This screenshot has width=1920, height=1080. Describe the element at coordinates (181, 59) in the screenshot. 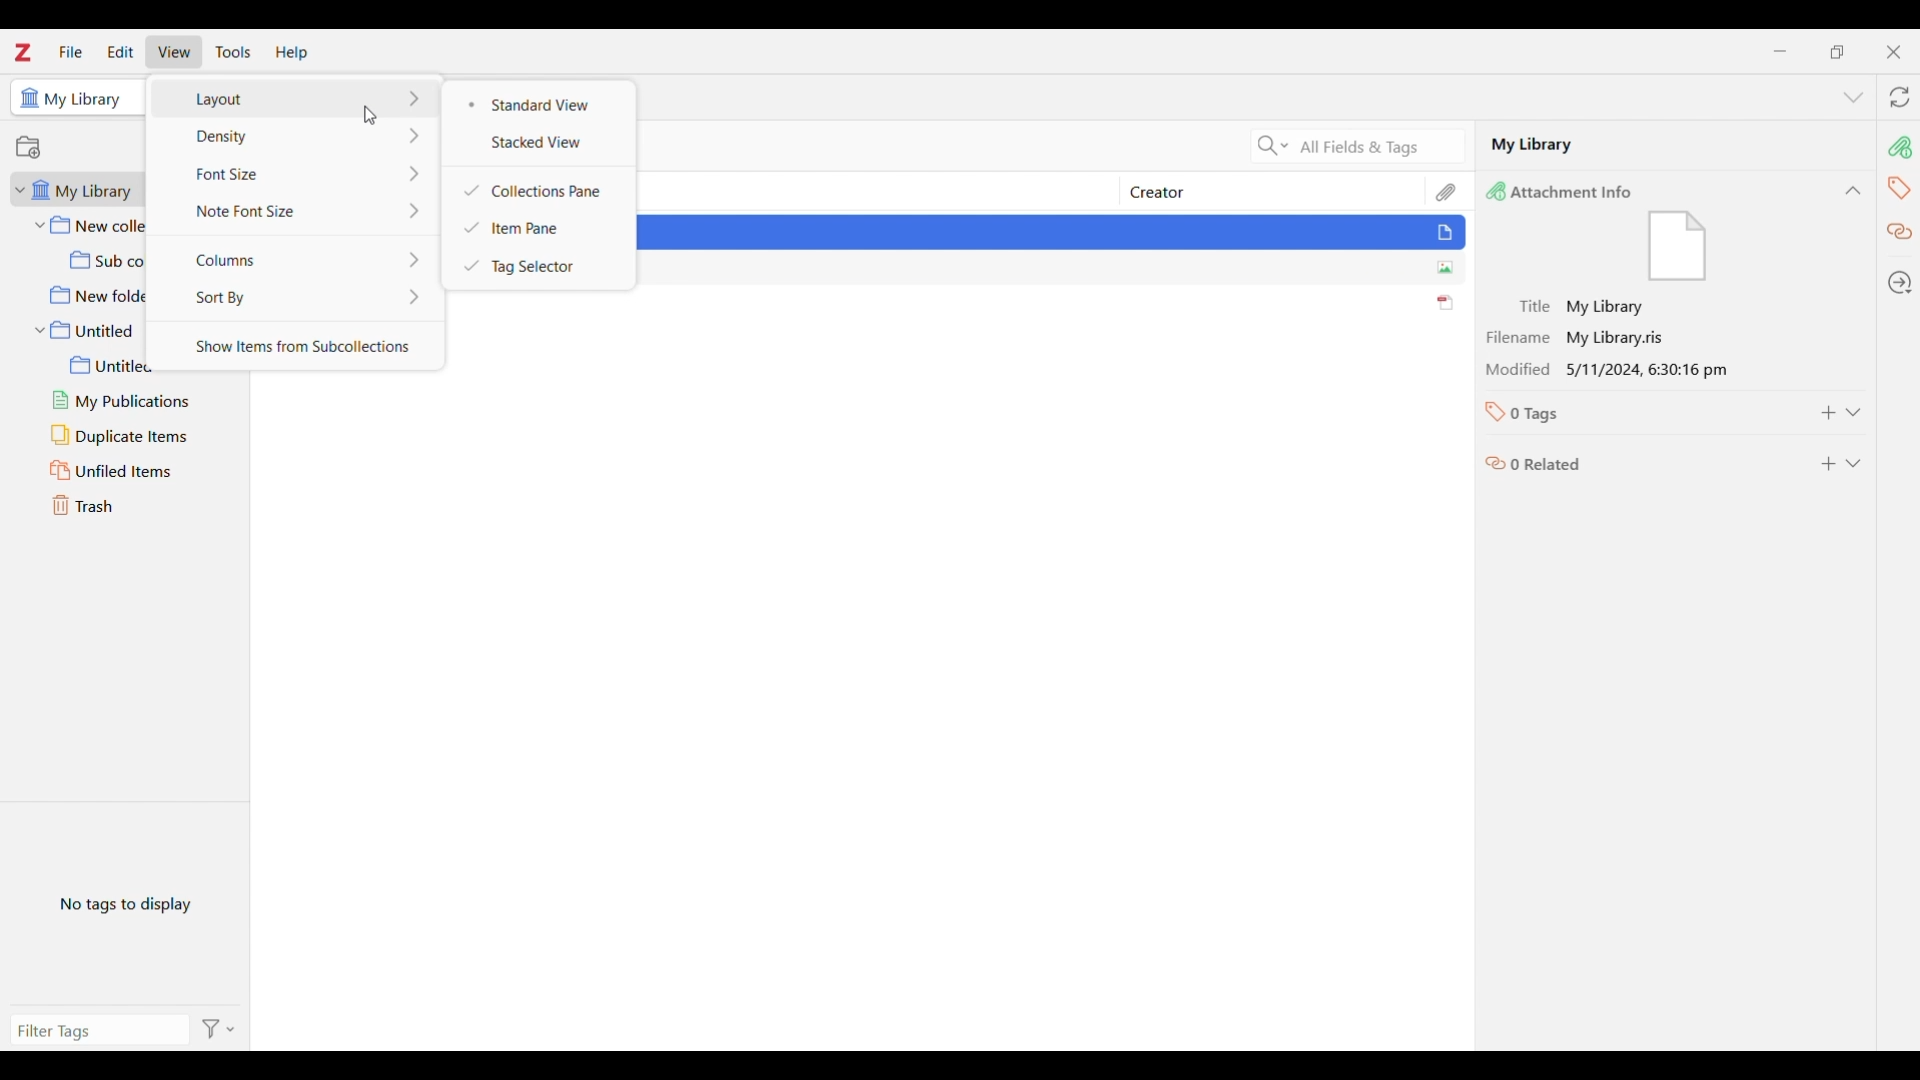

I see `Cursor clicking in View menu` at that location.